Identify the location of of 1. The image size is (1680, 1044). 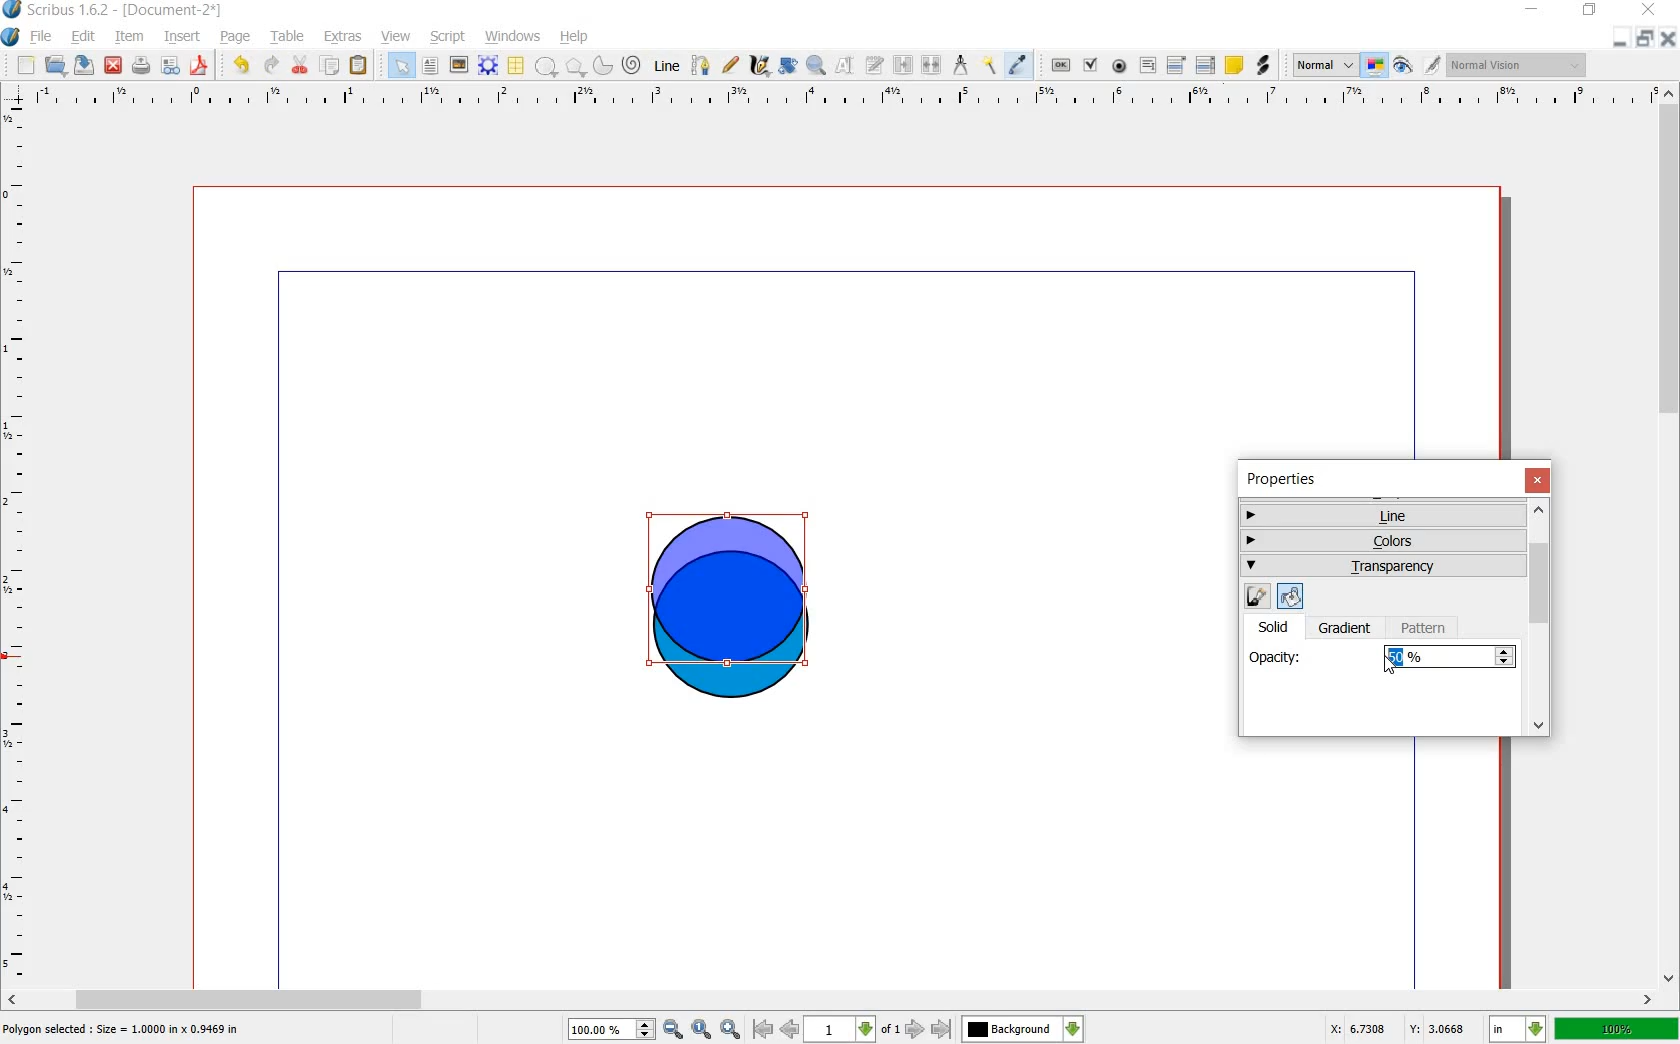
(890, 1030).